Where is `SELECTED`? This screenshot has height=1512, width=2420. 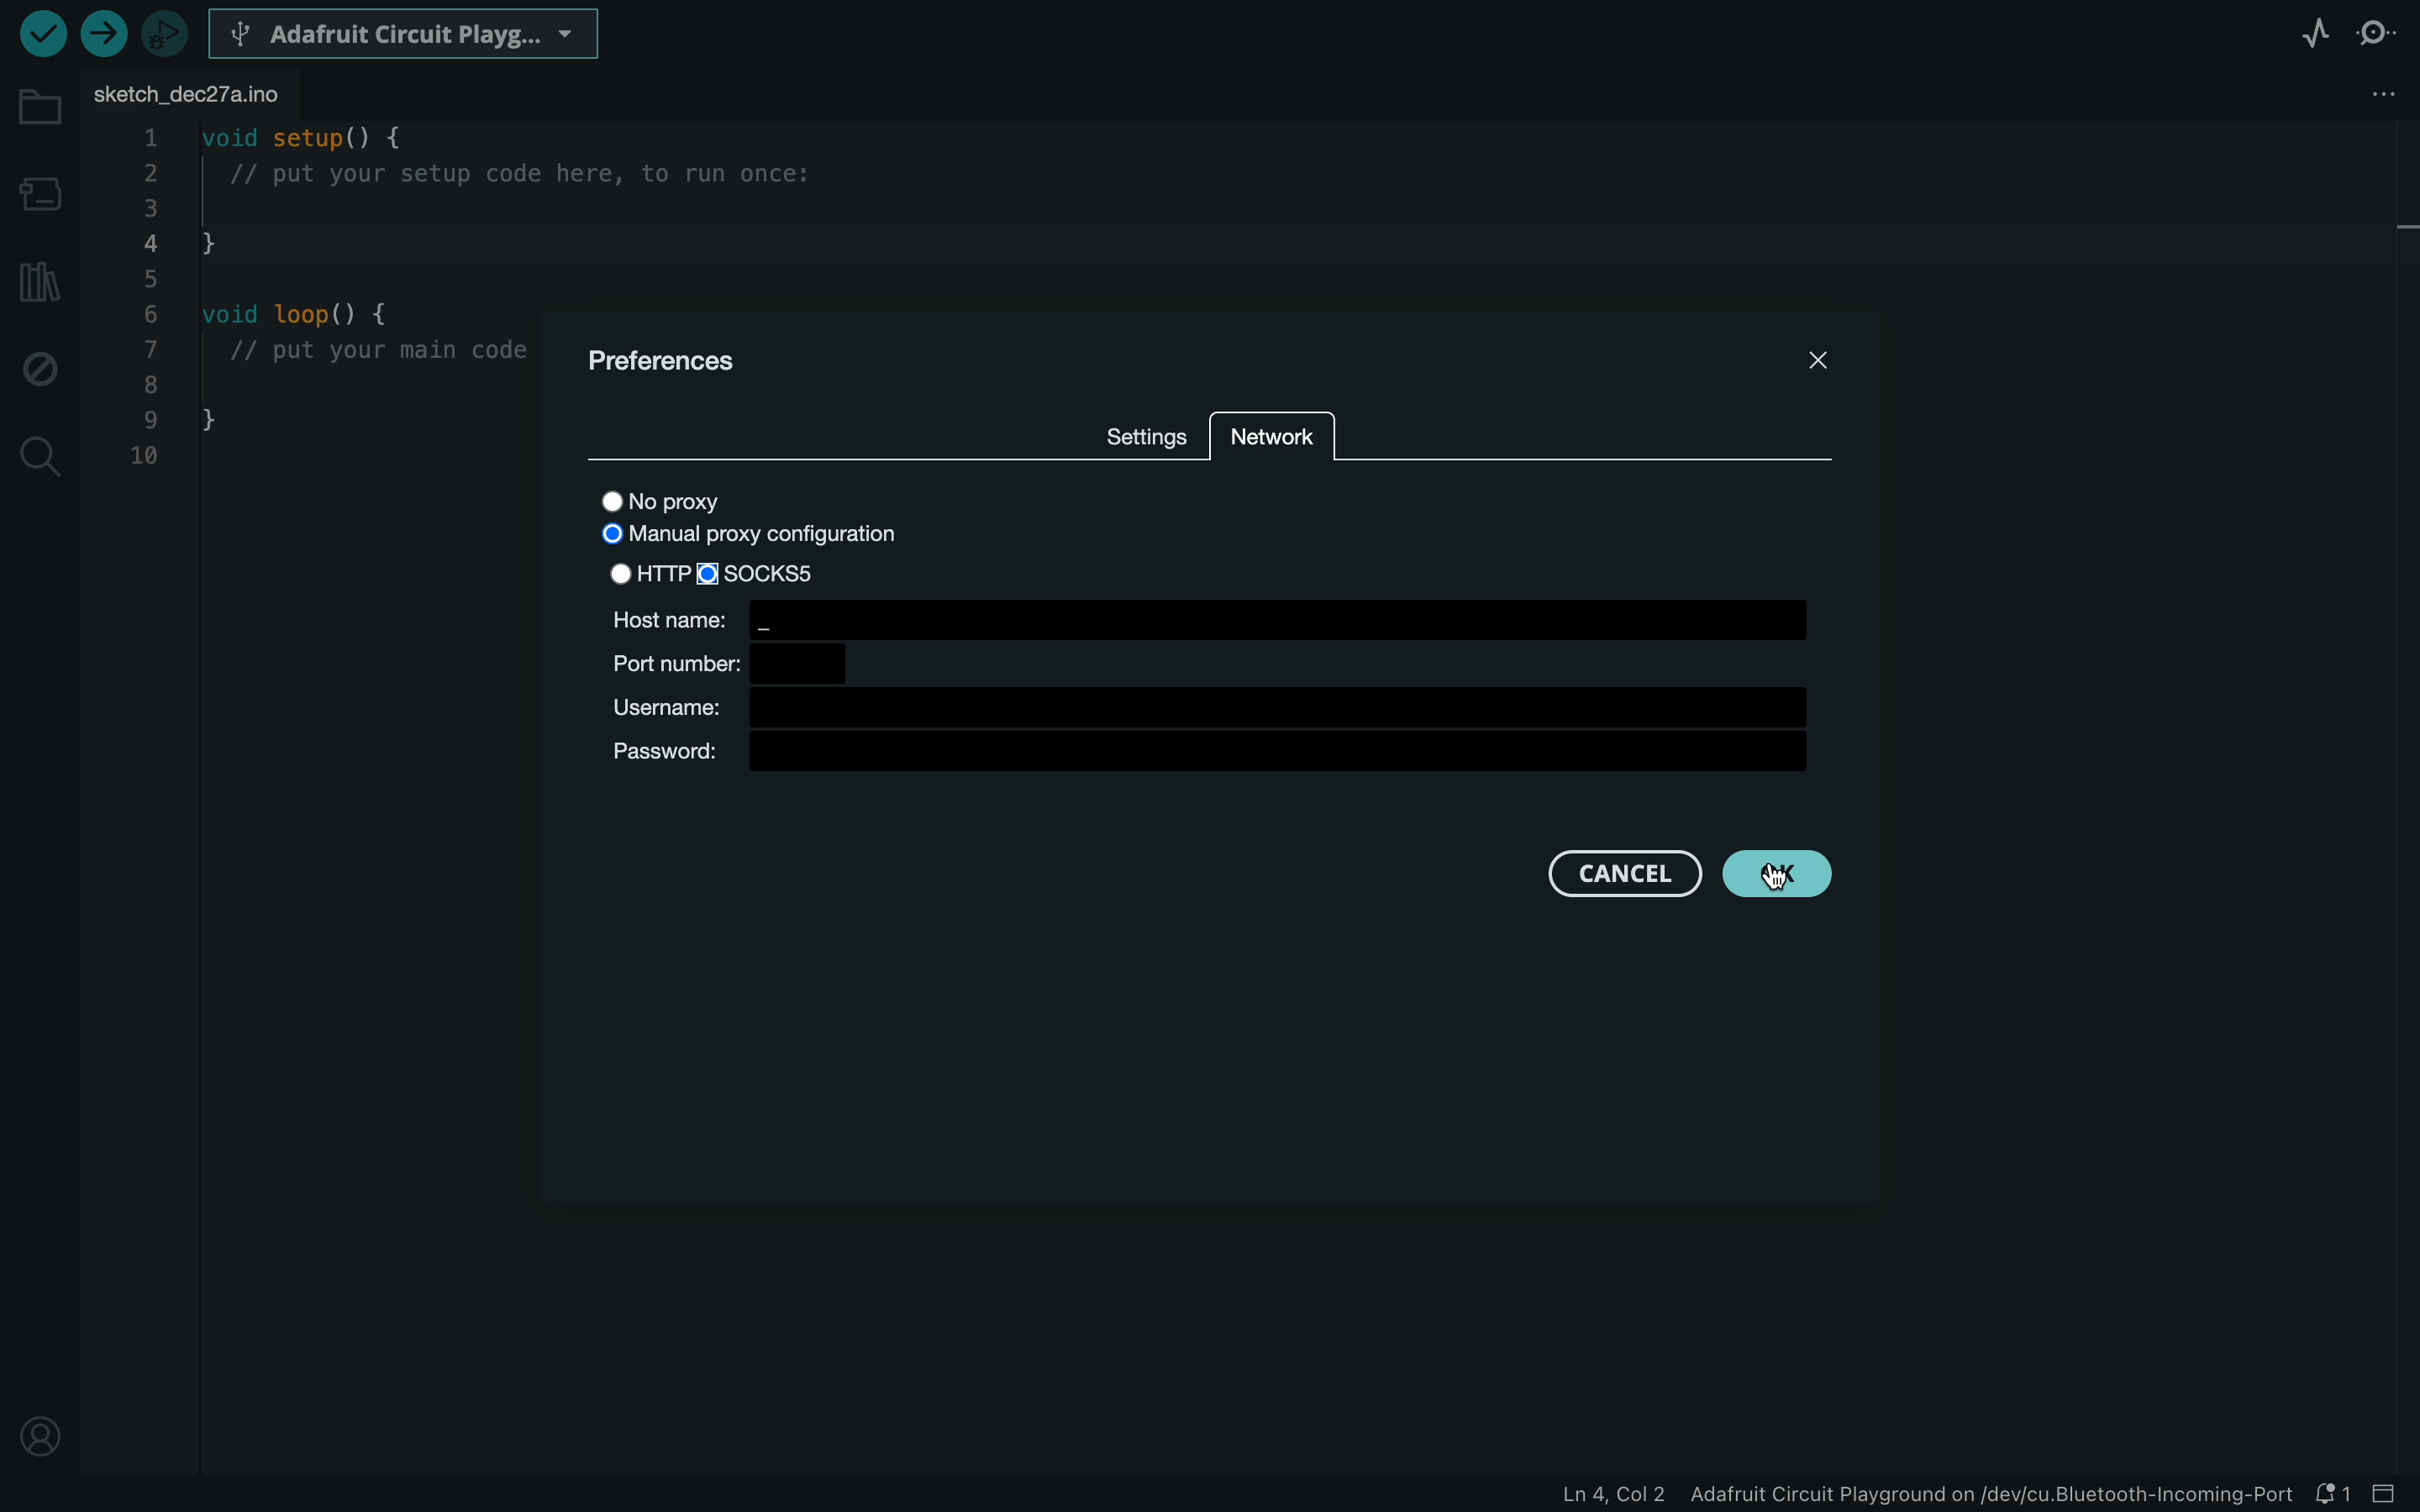
SELECTED is located at coordinates (769, 575).